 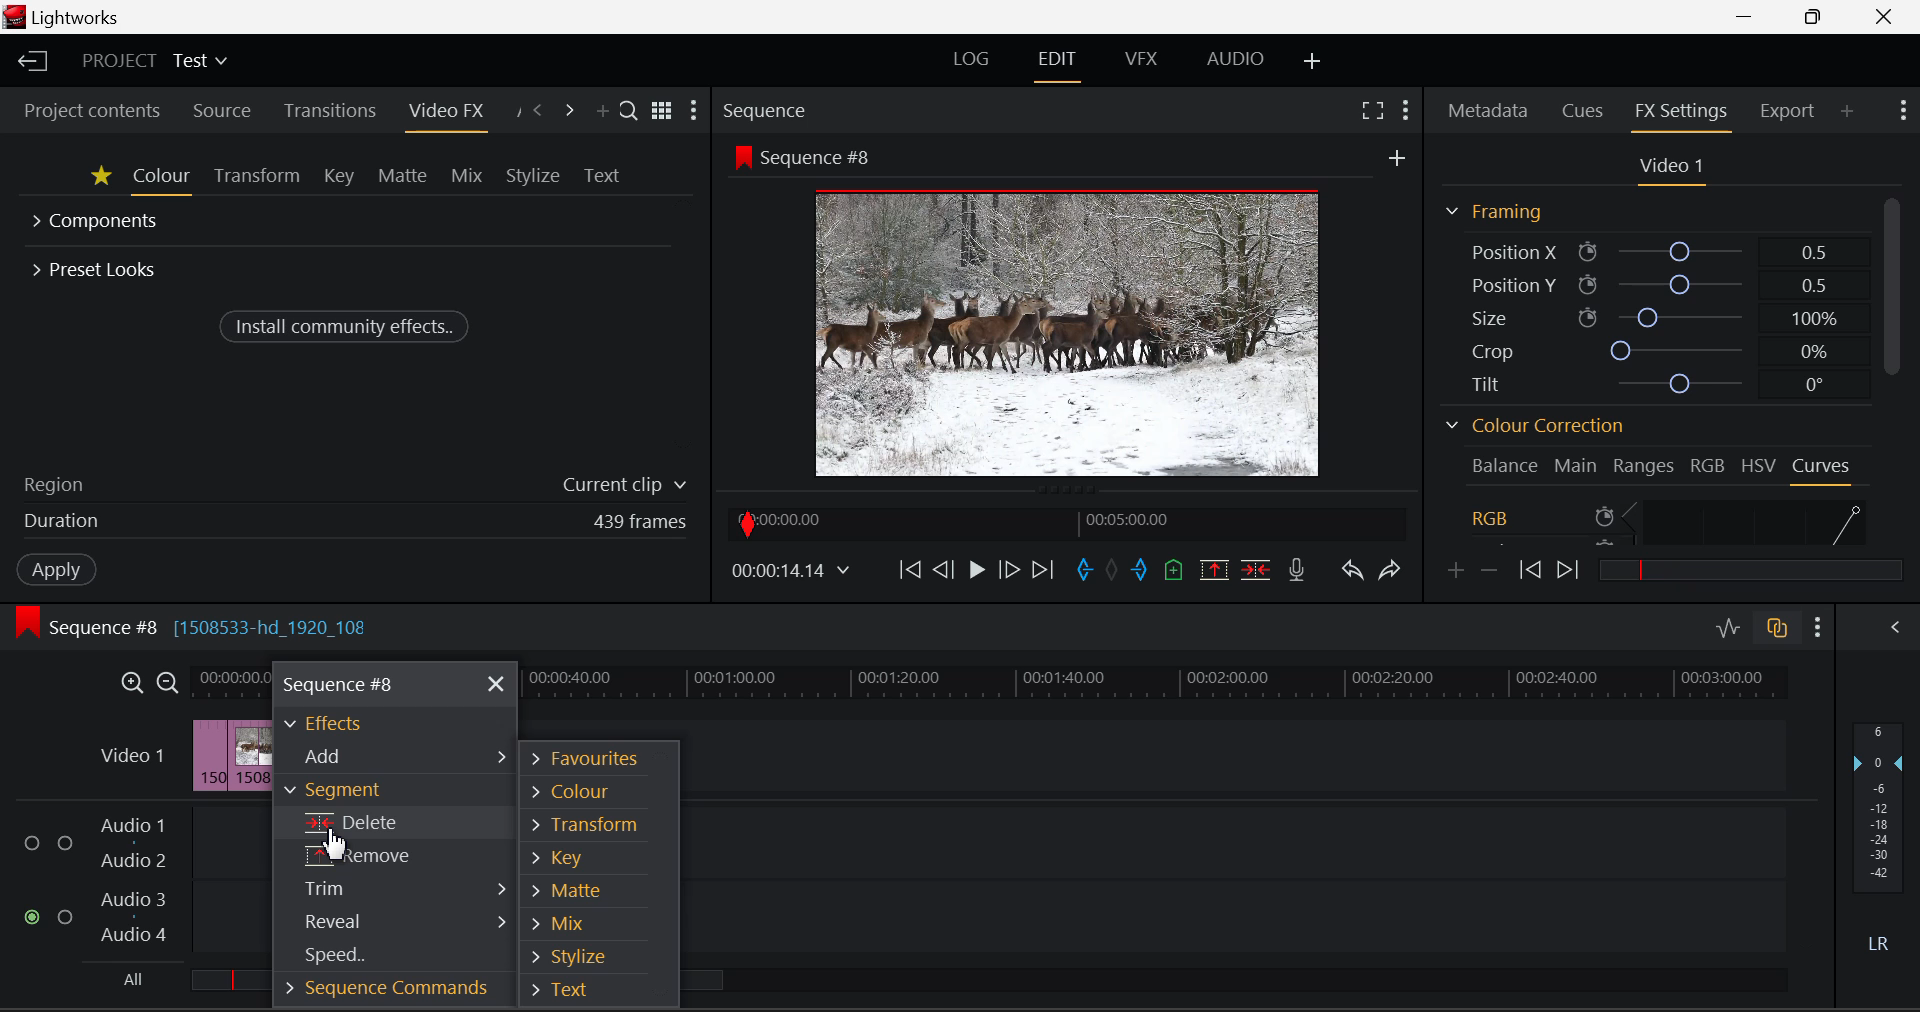 I want to click on Show Audio Mix, so click(x=1894, y=630).